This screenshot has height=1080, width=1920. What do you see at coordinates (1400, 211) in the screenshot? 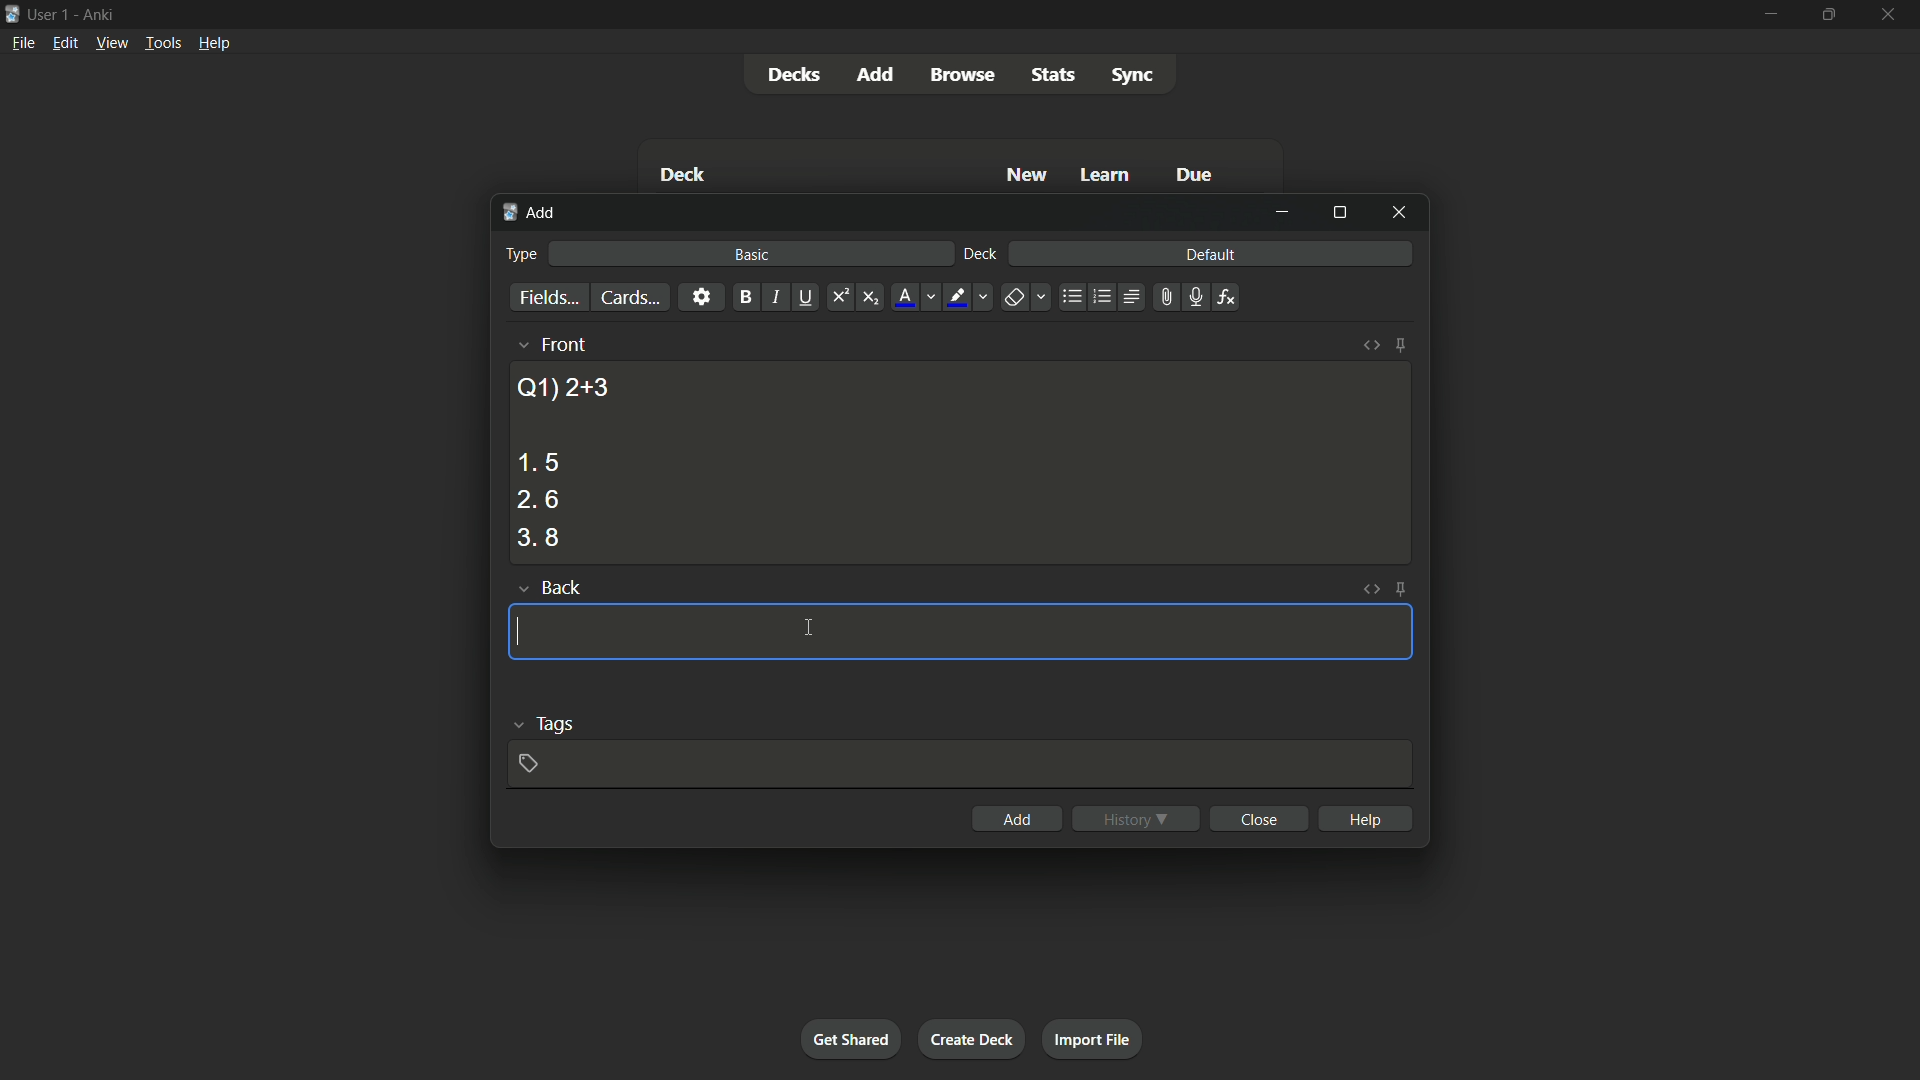
I see `close window` at bounding box center [1400, 211].